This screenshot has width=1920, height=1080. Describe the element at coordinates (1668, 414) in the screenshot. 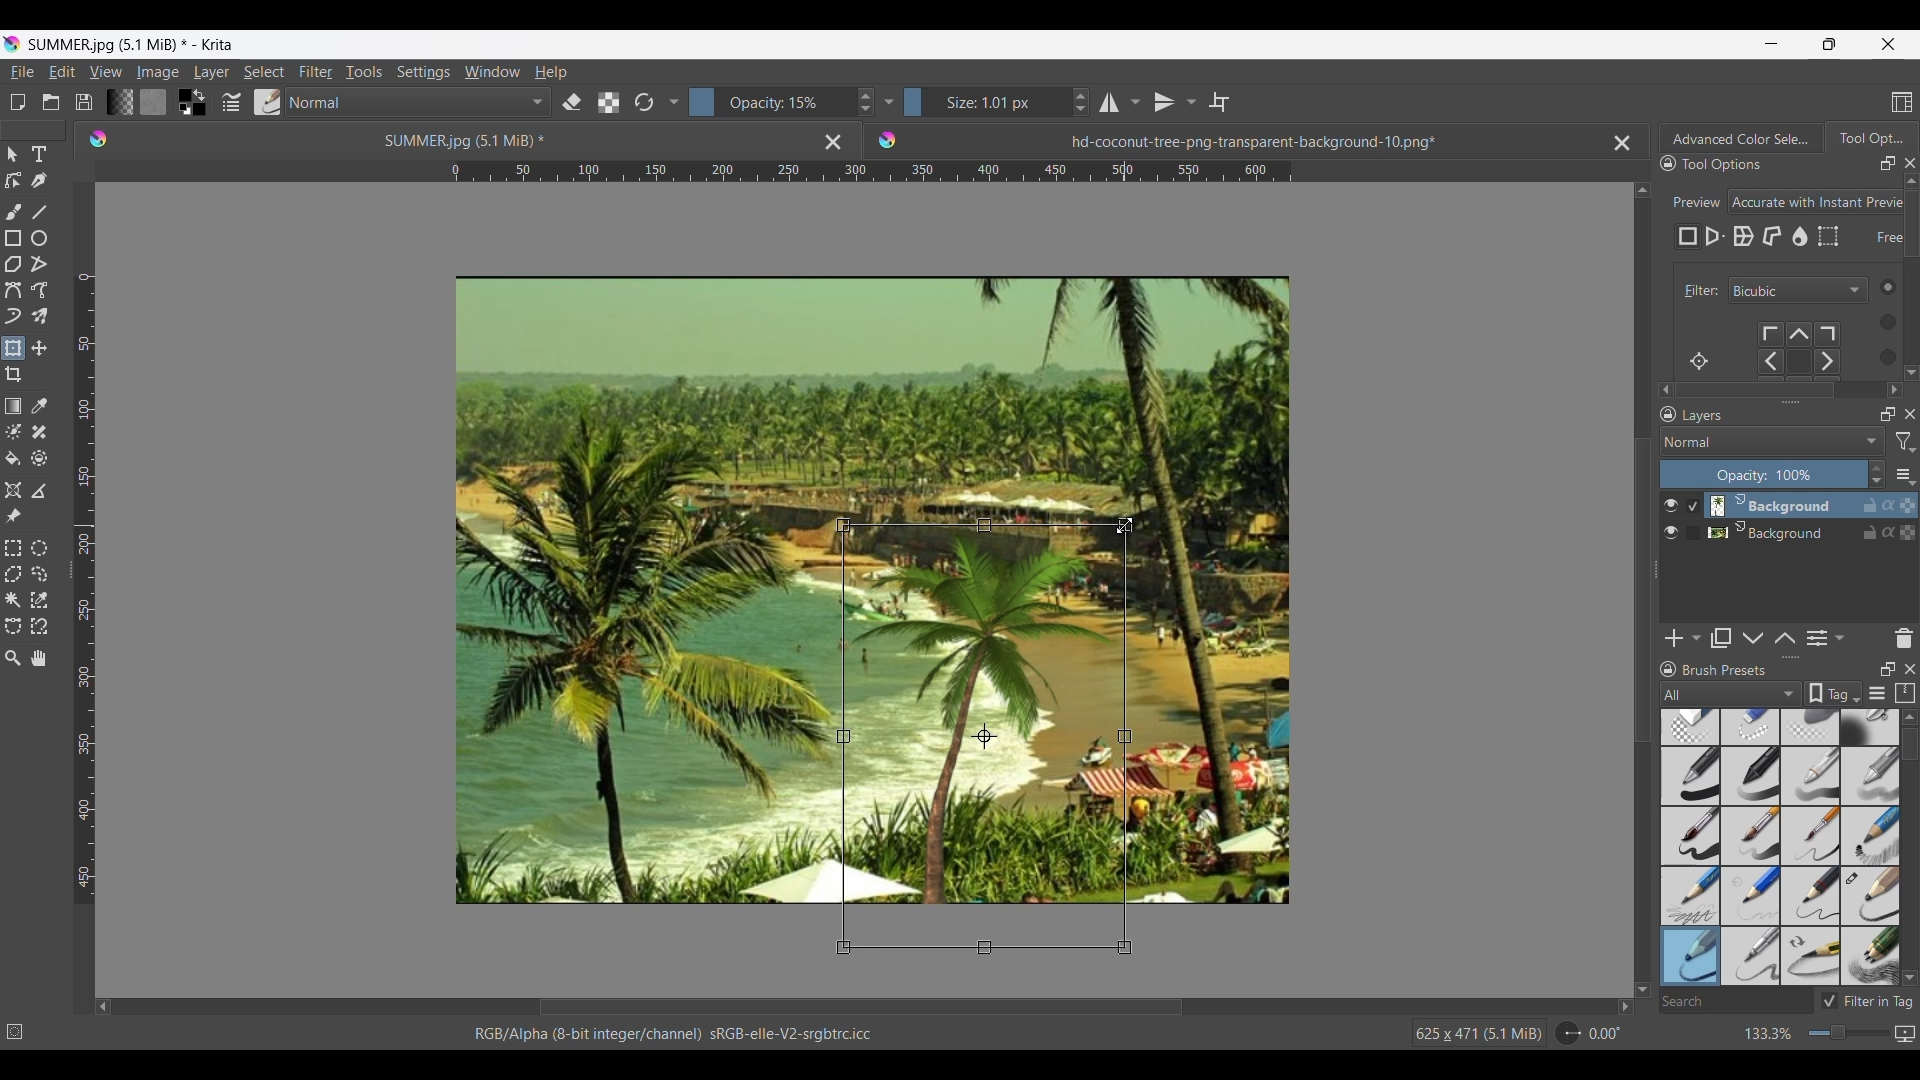

I see `Lock Layers` at that location.